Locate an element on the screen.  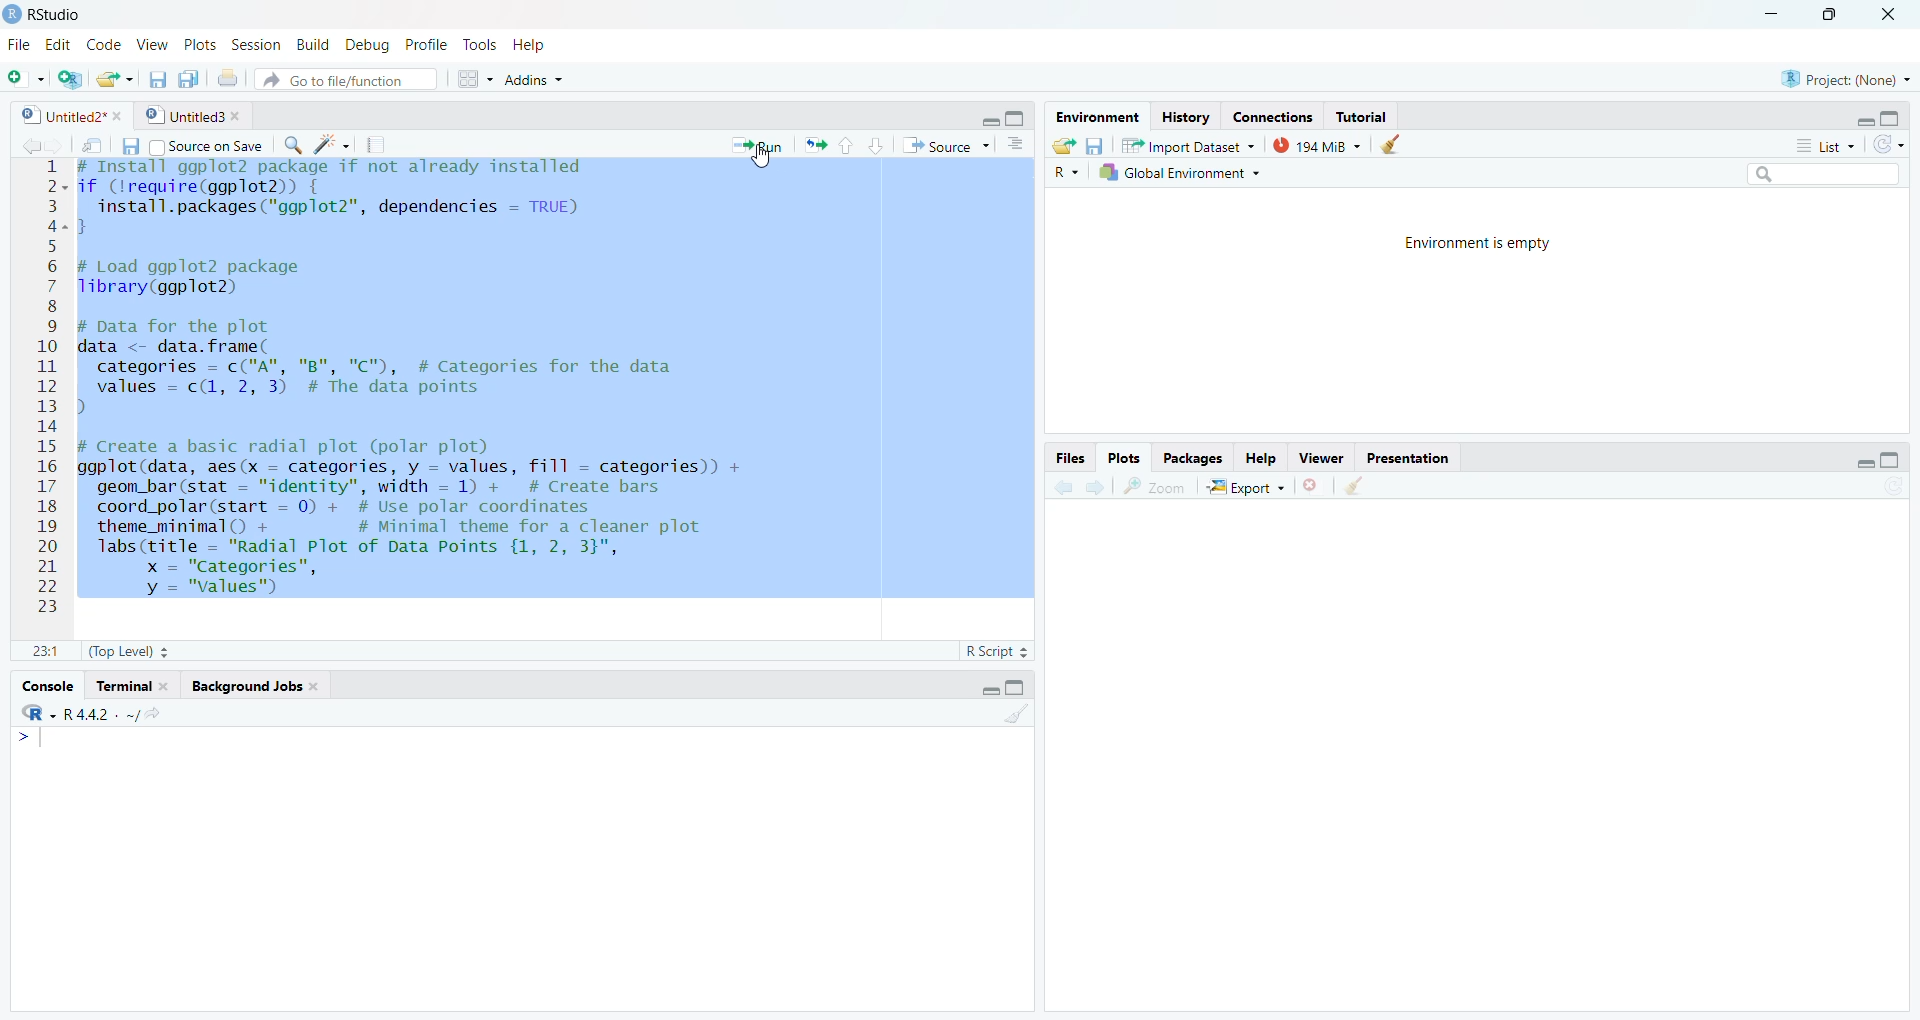
Maximize is located at coordinates (1017, 117).